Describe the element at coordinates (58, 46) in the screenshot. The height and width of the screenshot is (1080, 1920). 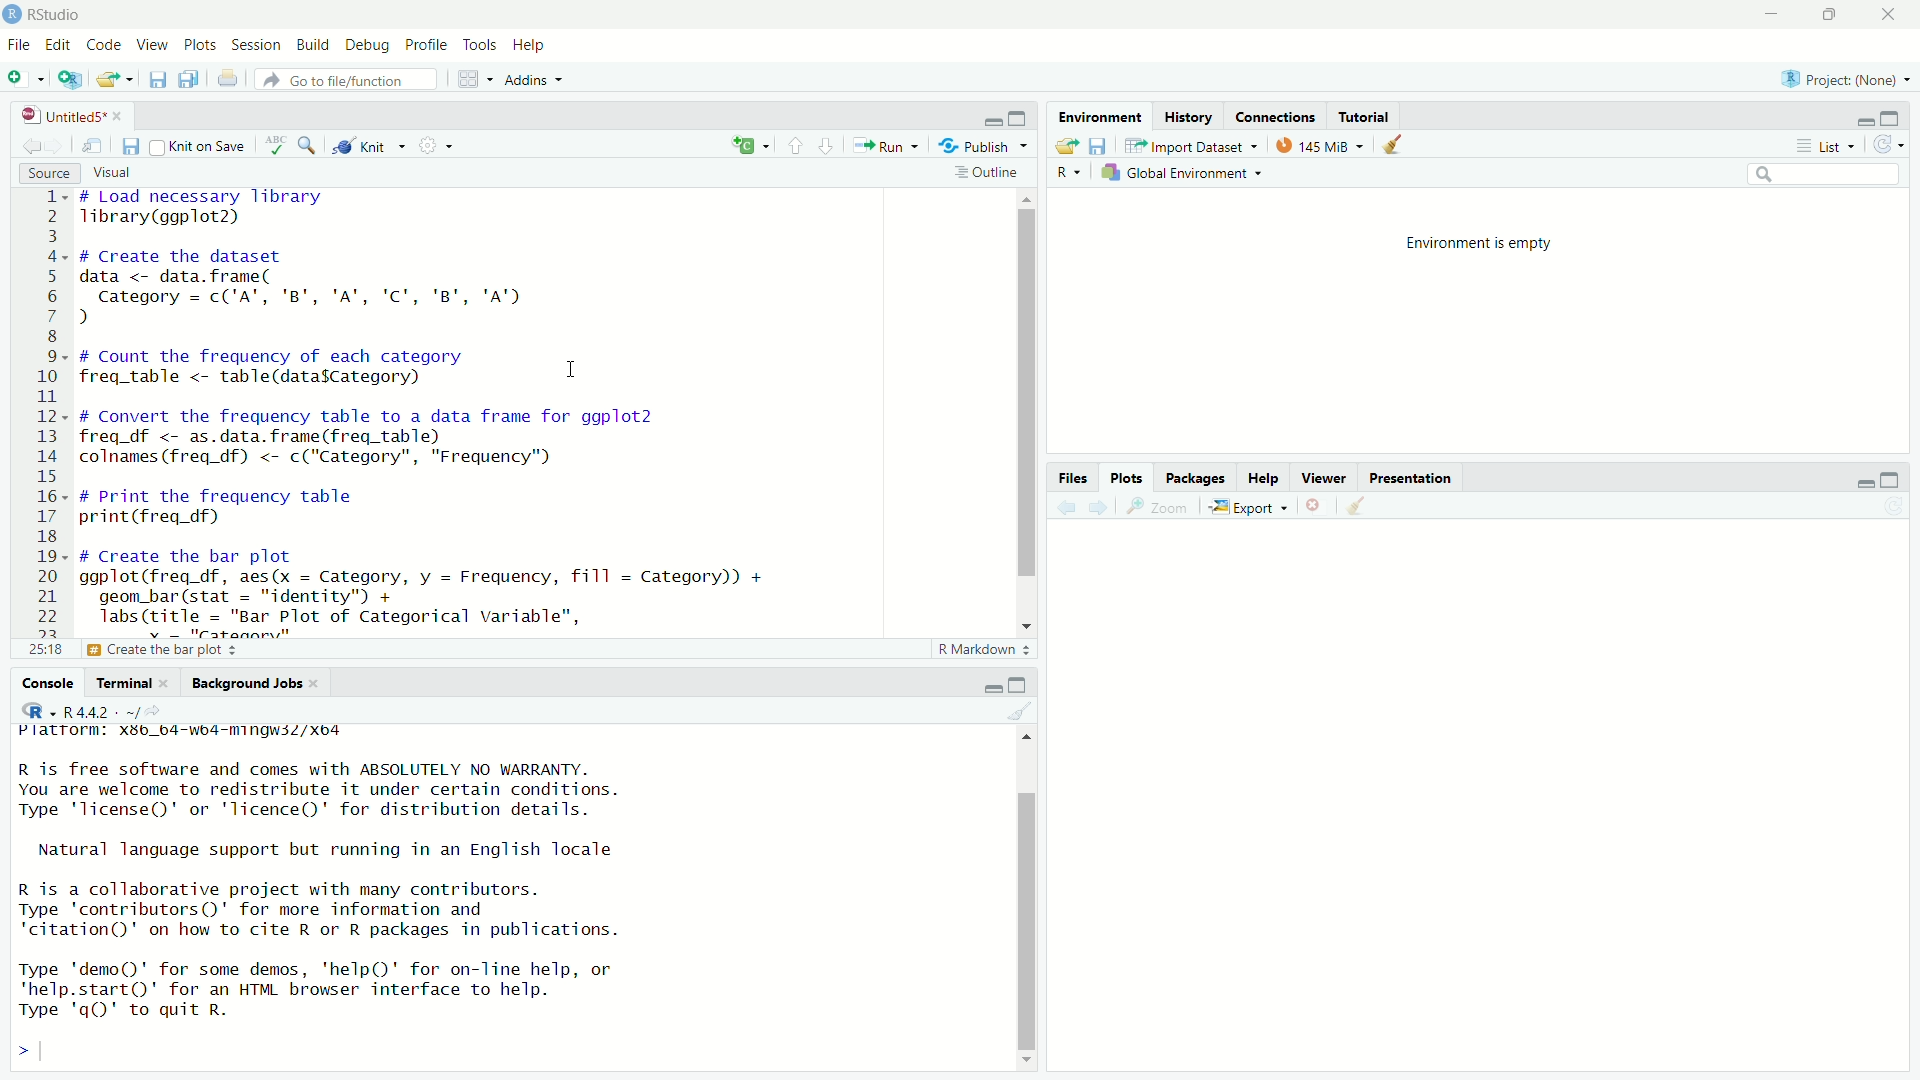
I see `edit` at that location.